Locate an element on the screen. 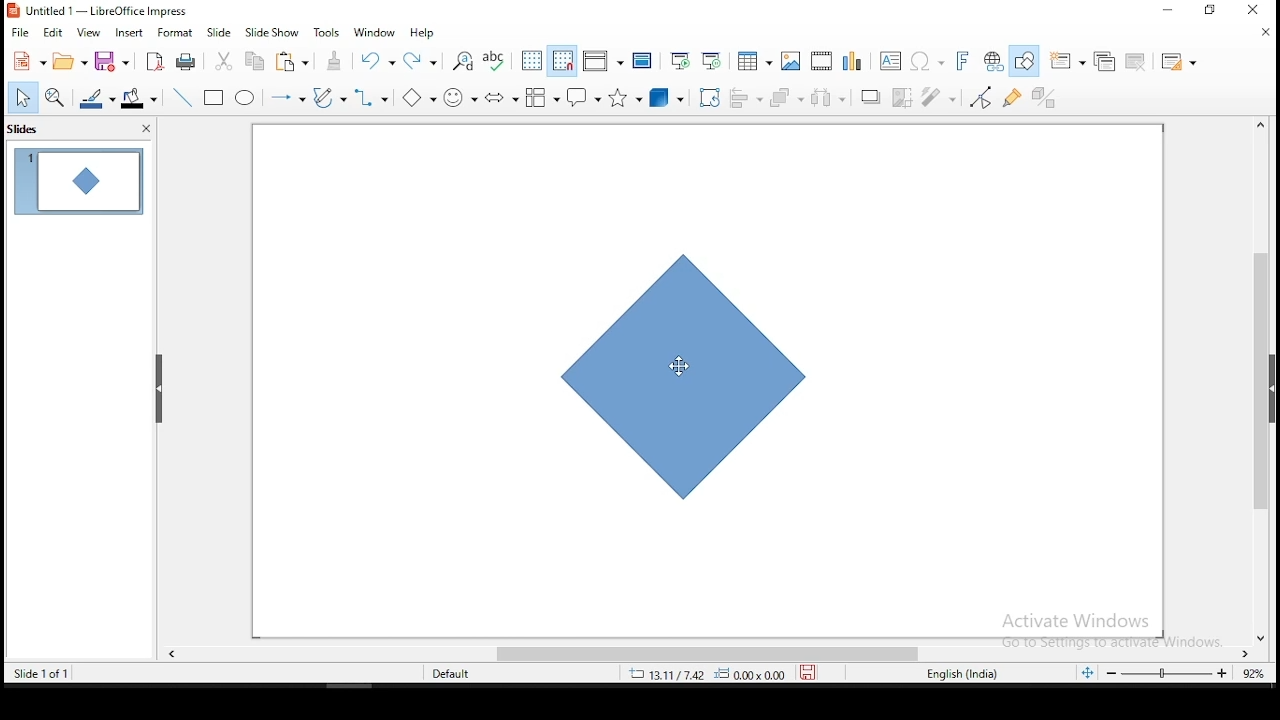 The image size is (1280, 720). display grid is located at coordinates (532, 61).